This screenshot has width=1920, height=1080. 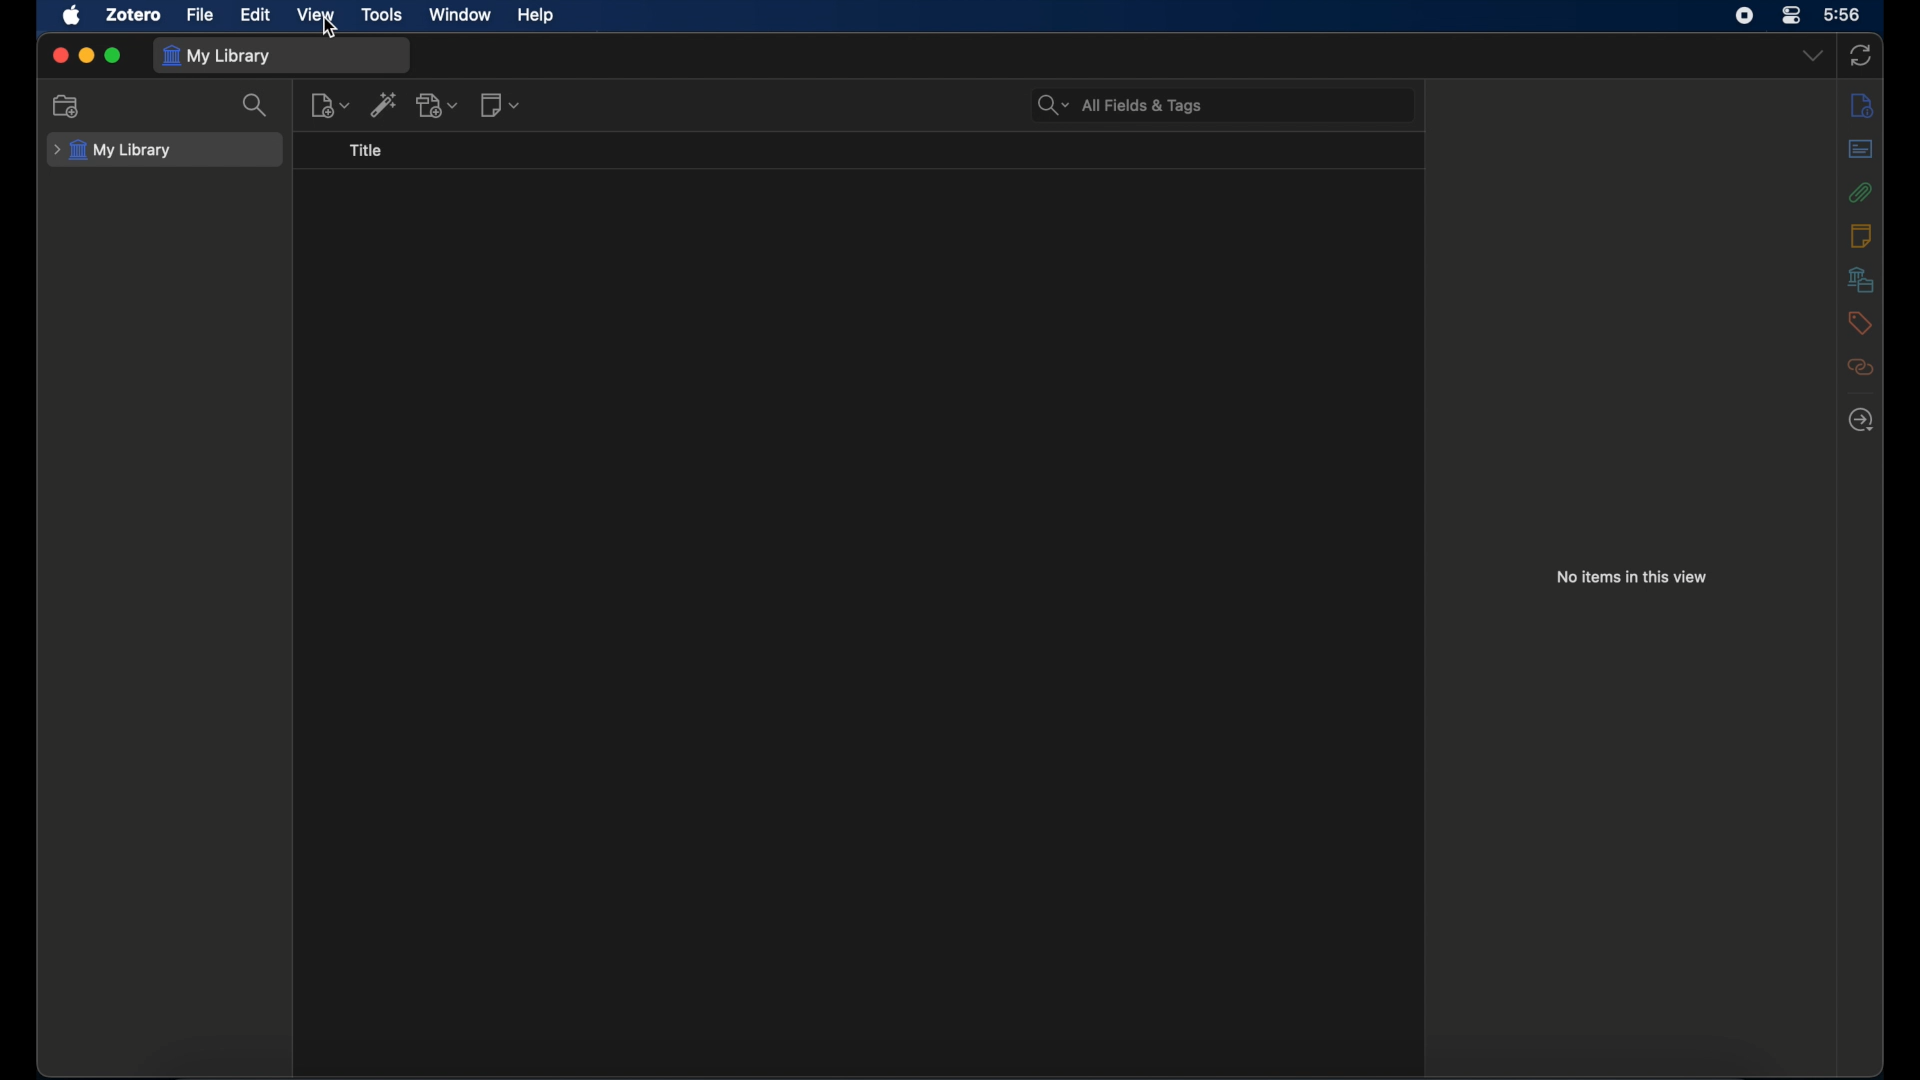 I want to click on control center, so click(x=1790, y=15).